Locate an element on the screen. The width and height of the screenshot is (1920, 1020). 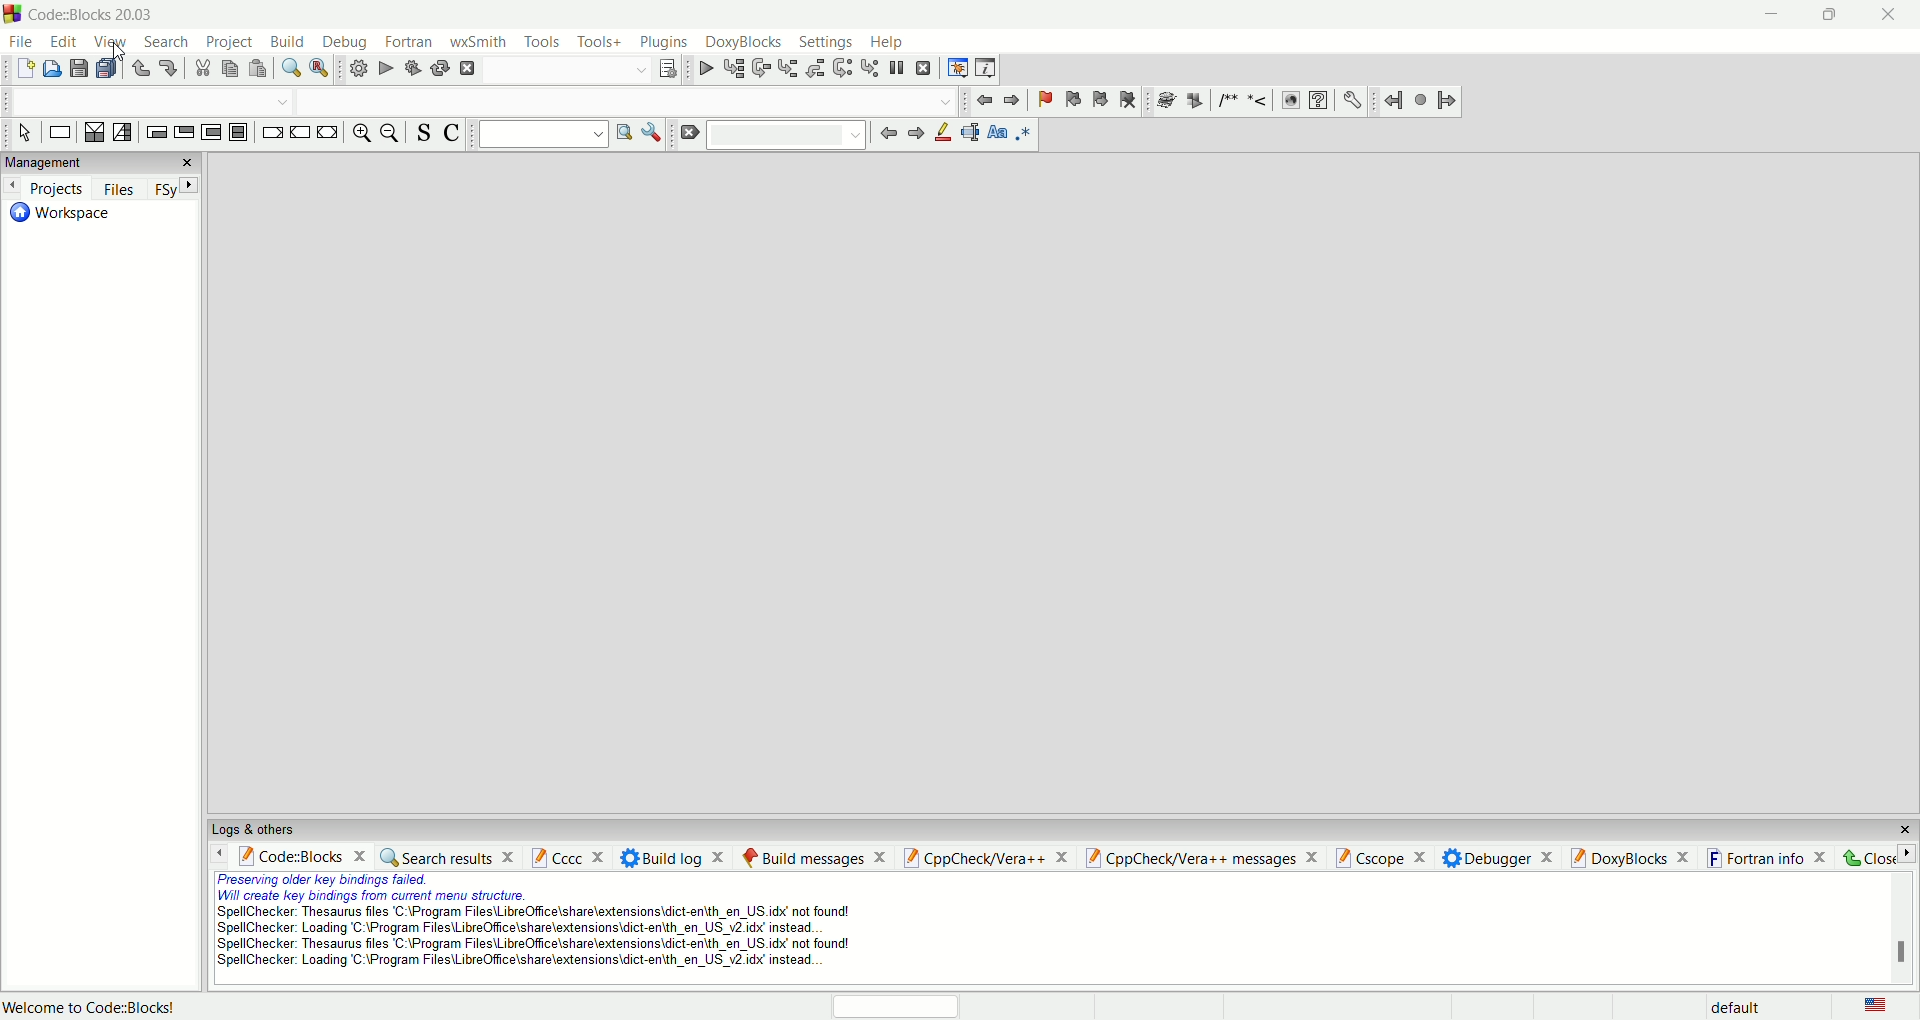
web search is located at coordinates (1292, 103).